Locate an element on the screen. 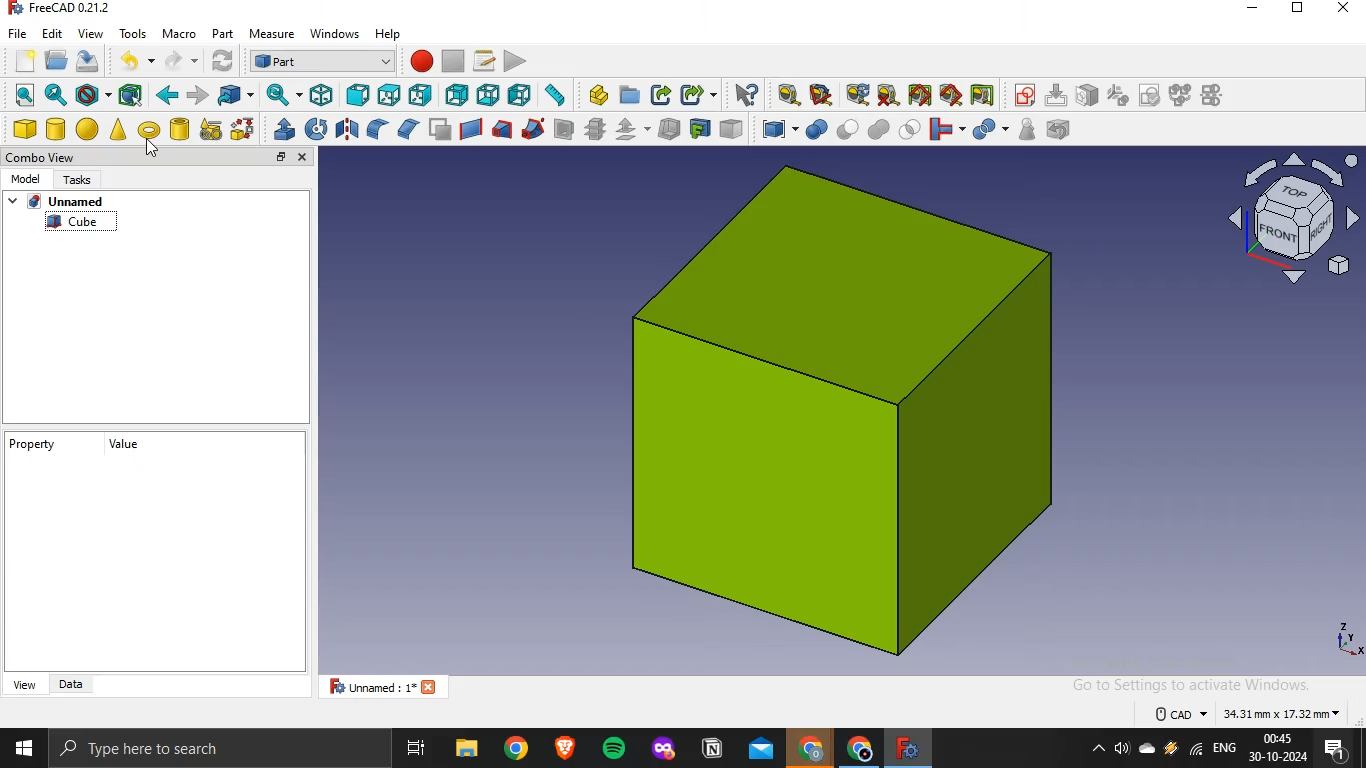 Image resolution: width=1366 pixels, height=768 pixels. make link is located at coordinates (658, 94).